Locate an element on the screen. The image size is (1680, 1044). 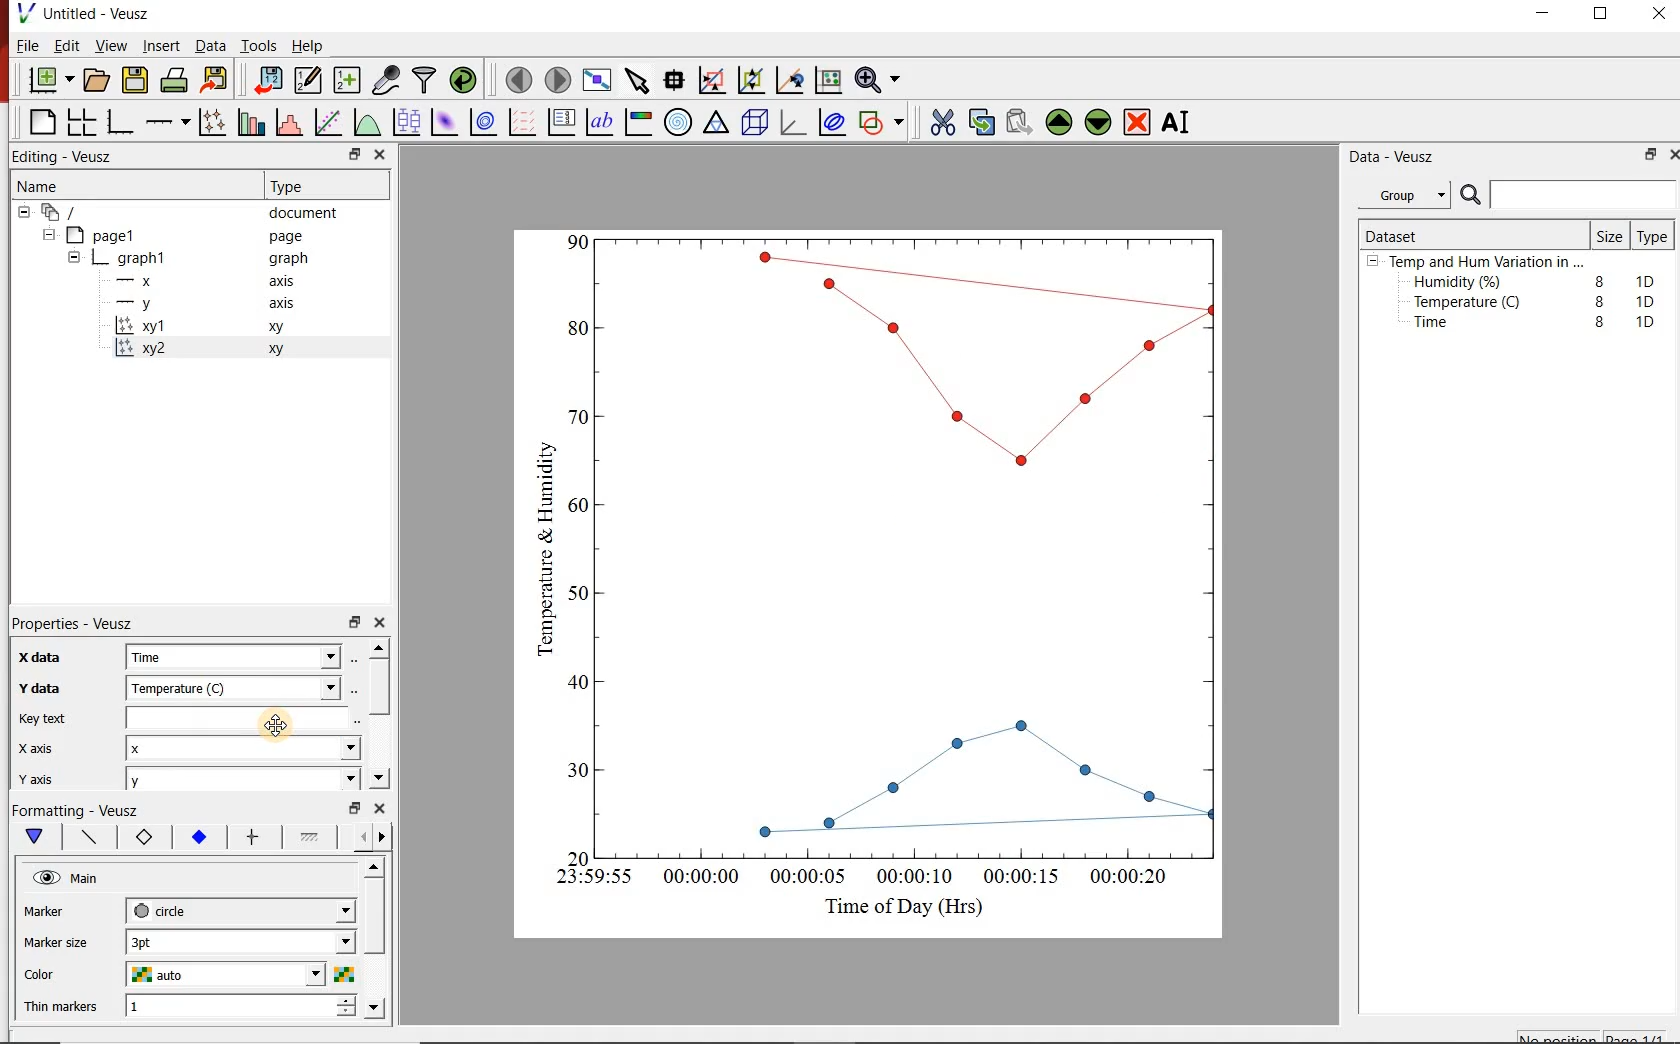
8 is located at coordinates (1596, 300).